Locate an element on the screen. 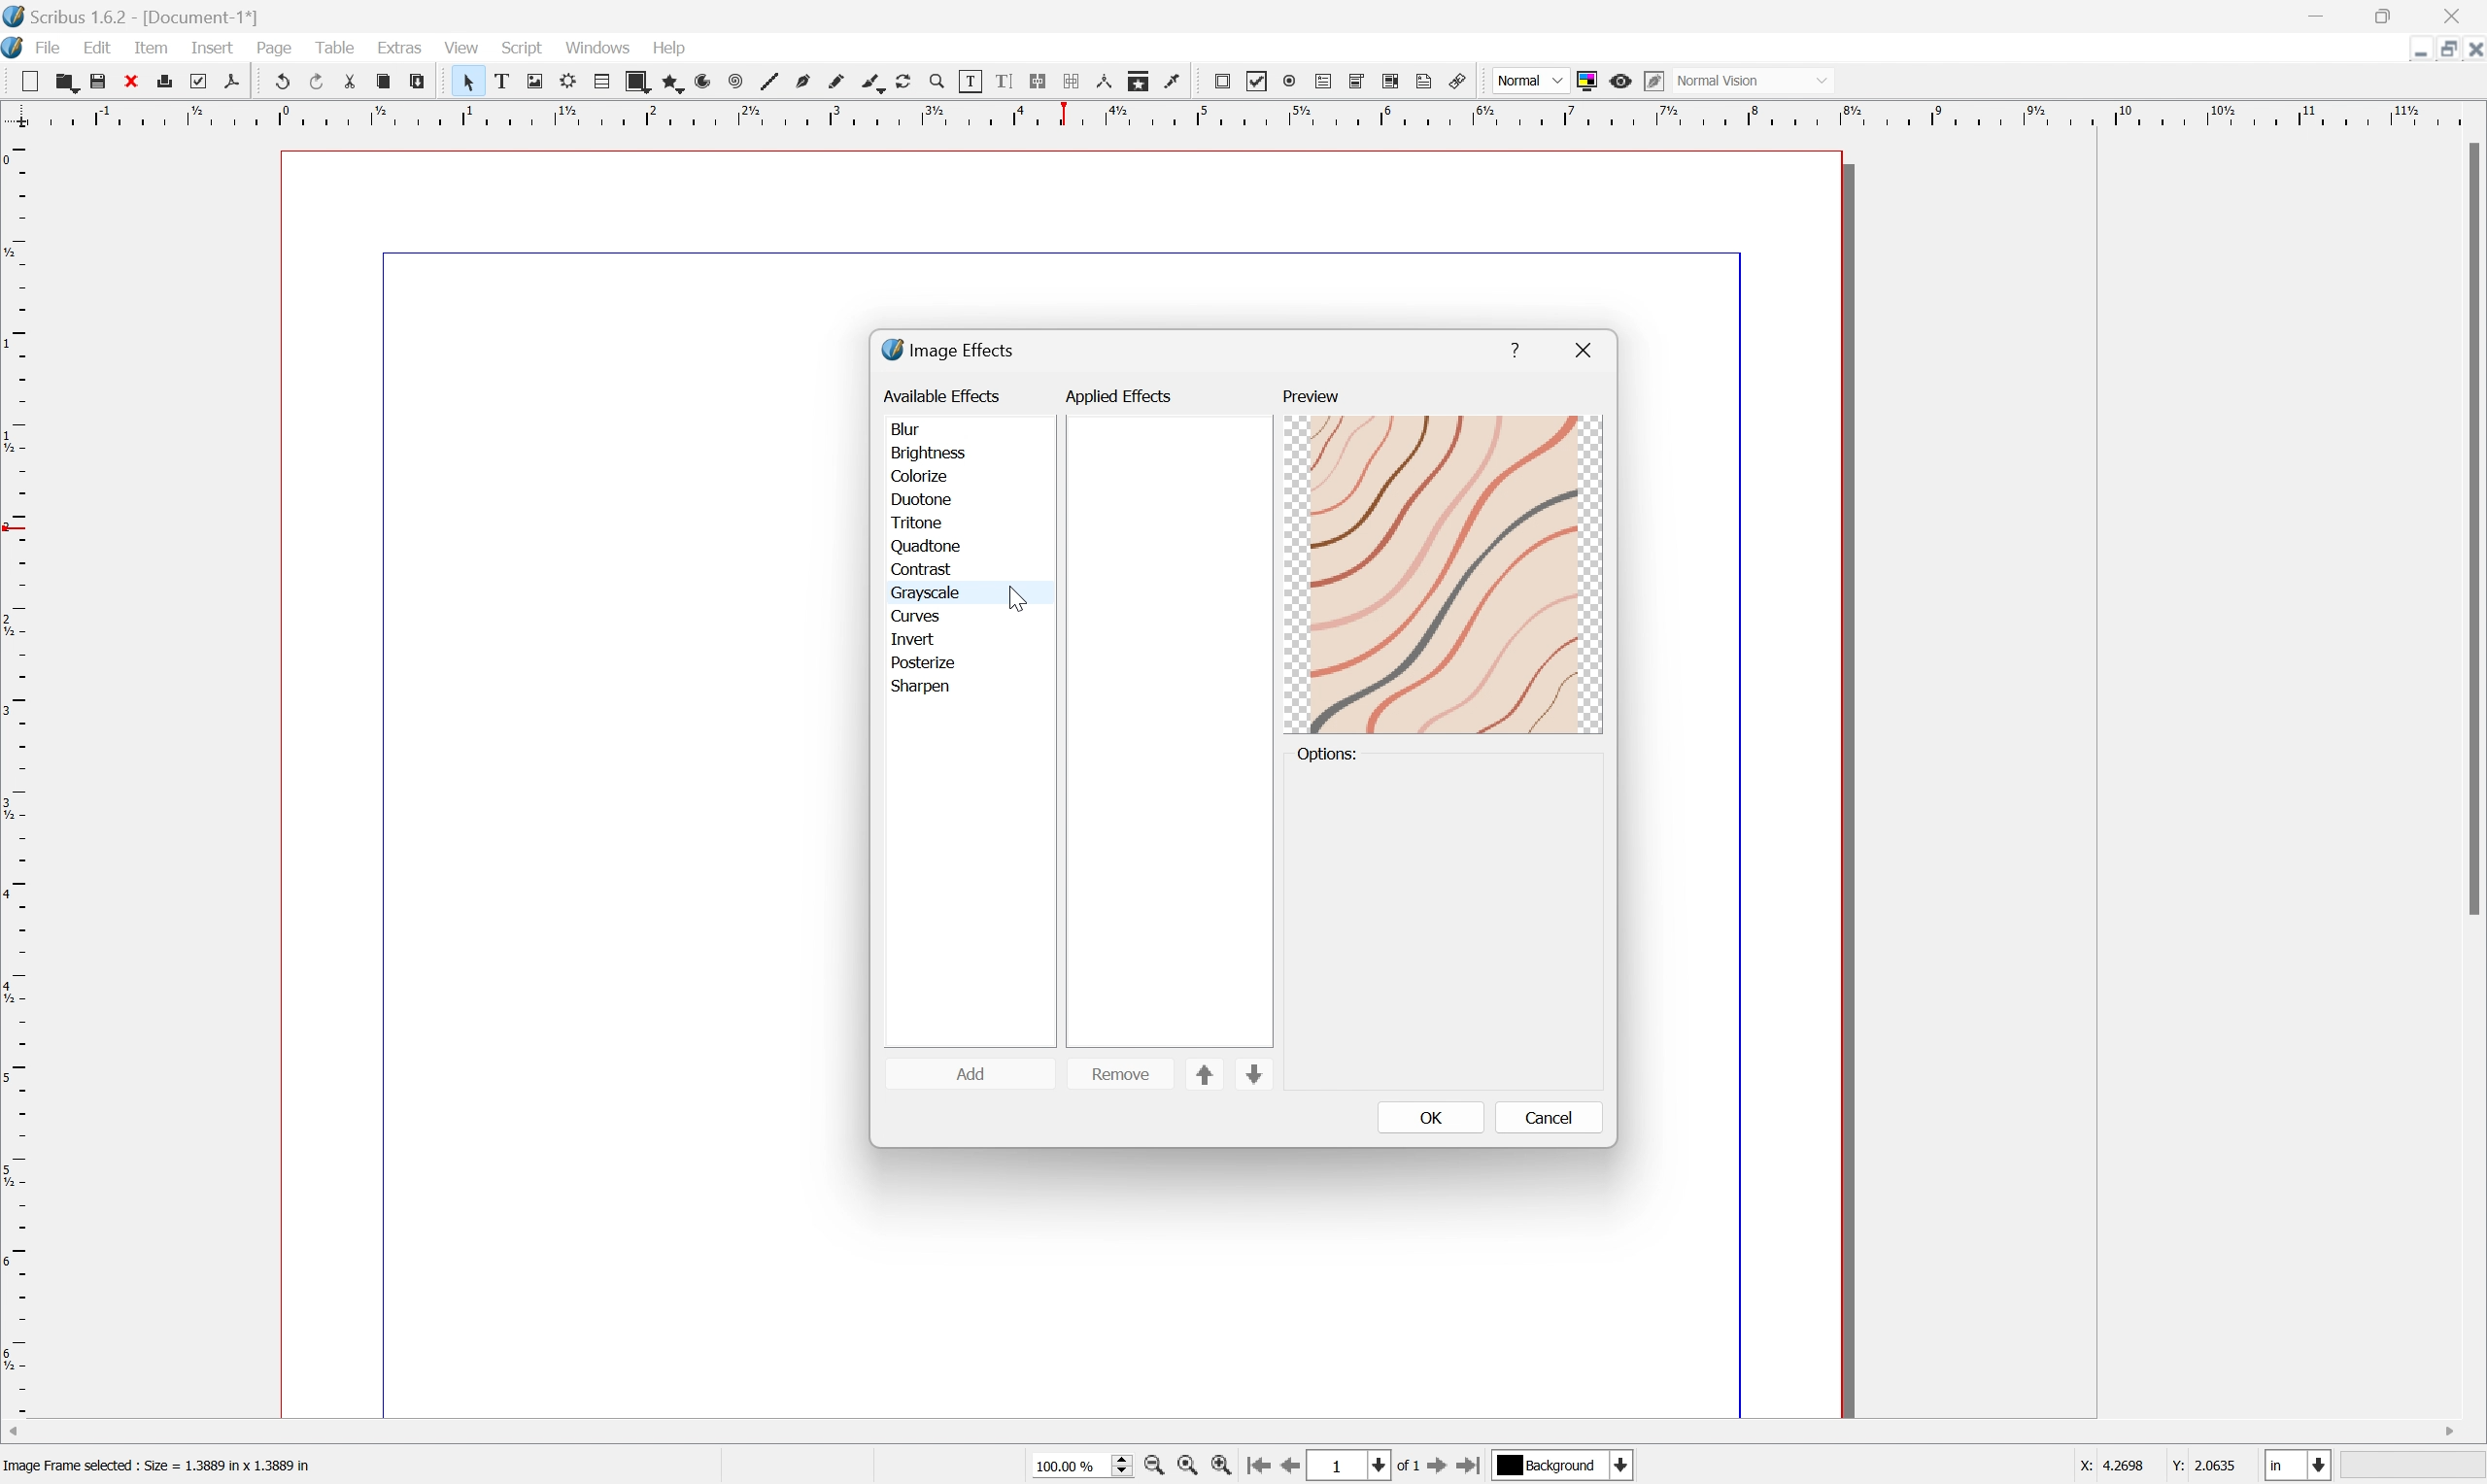 The width and height of the screenshot is (2487, 1484). Zoom out by the stepping value in tools preferences is located at coordinates (1153, 1469).